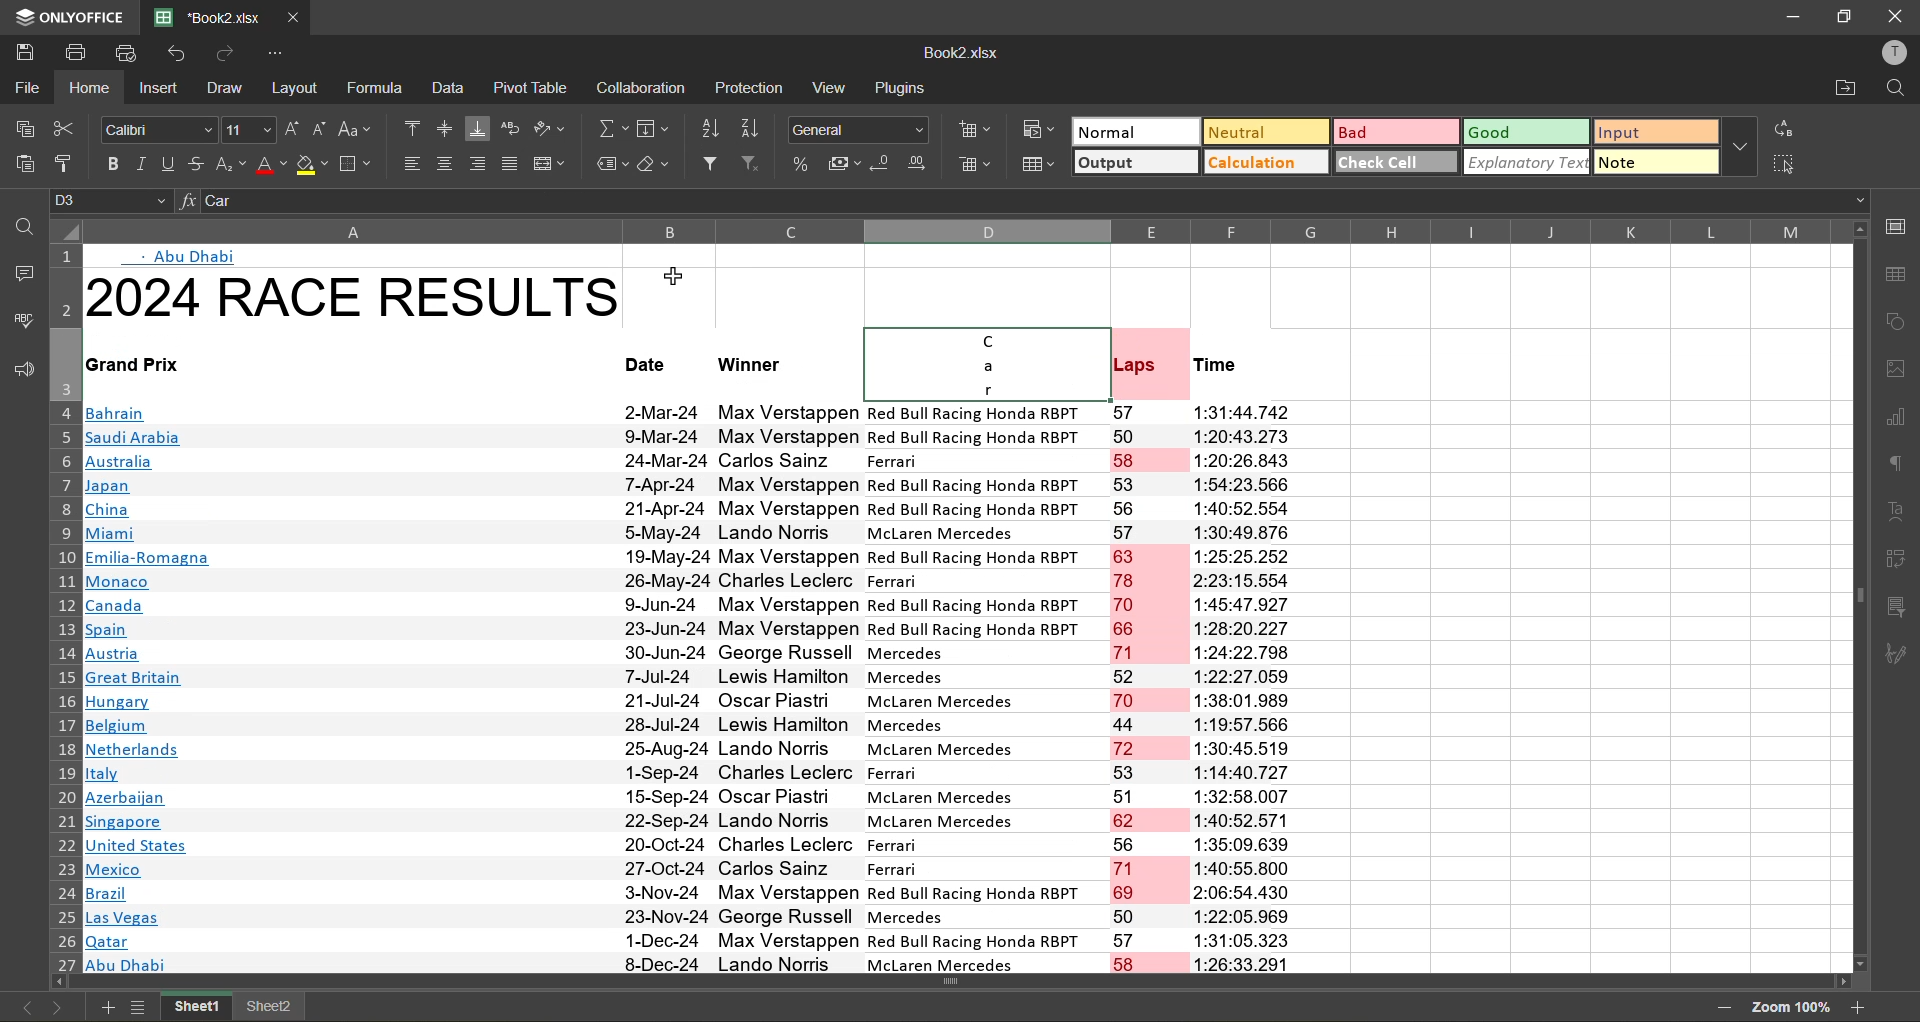 The image size is (1920, 1022). Describe the element at coordinates (1795, 1007) in the screenshot. I see `zoom factor` at that location.